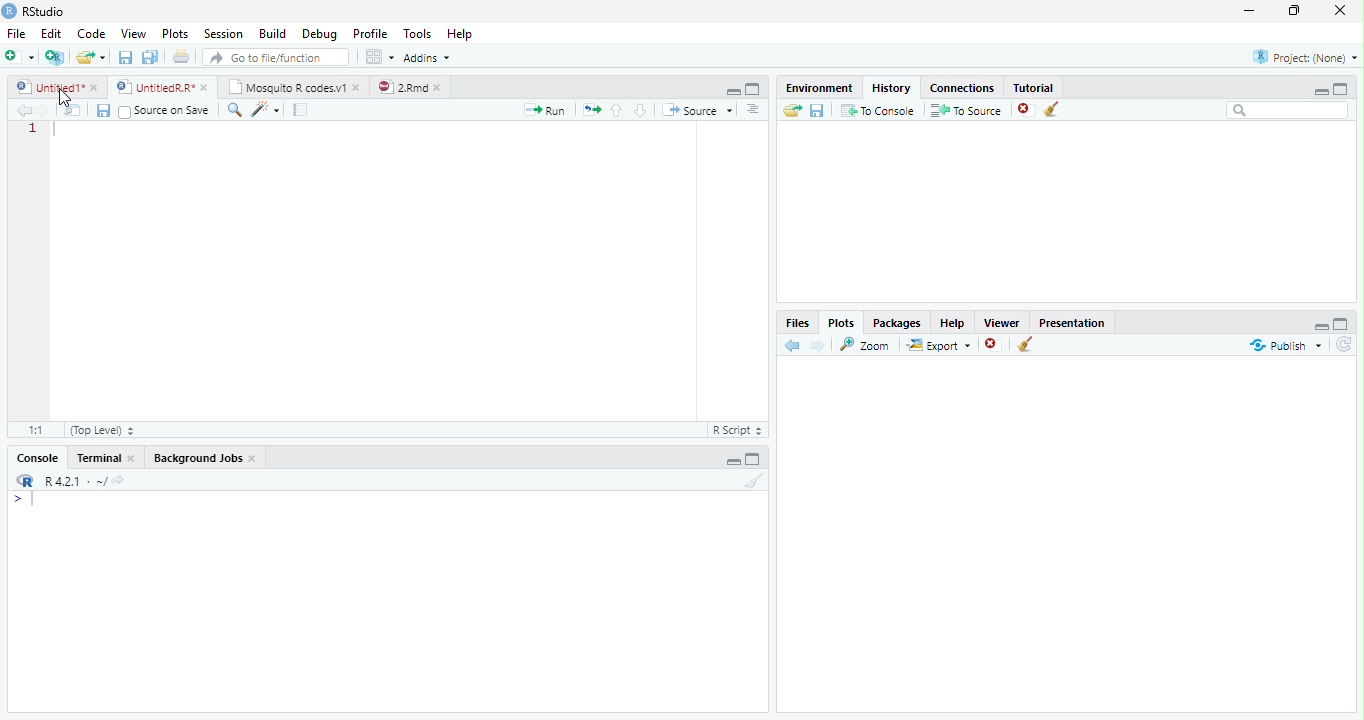  What do you see at coordinates (756, 458) in the screenshot?
I see `Full Height` at bounding box center [756, 458].